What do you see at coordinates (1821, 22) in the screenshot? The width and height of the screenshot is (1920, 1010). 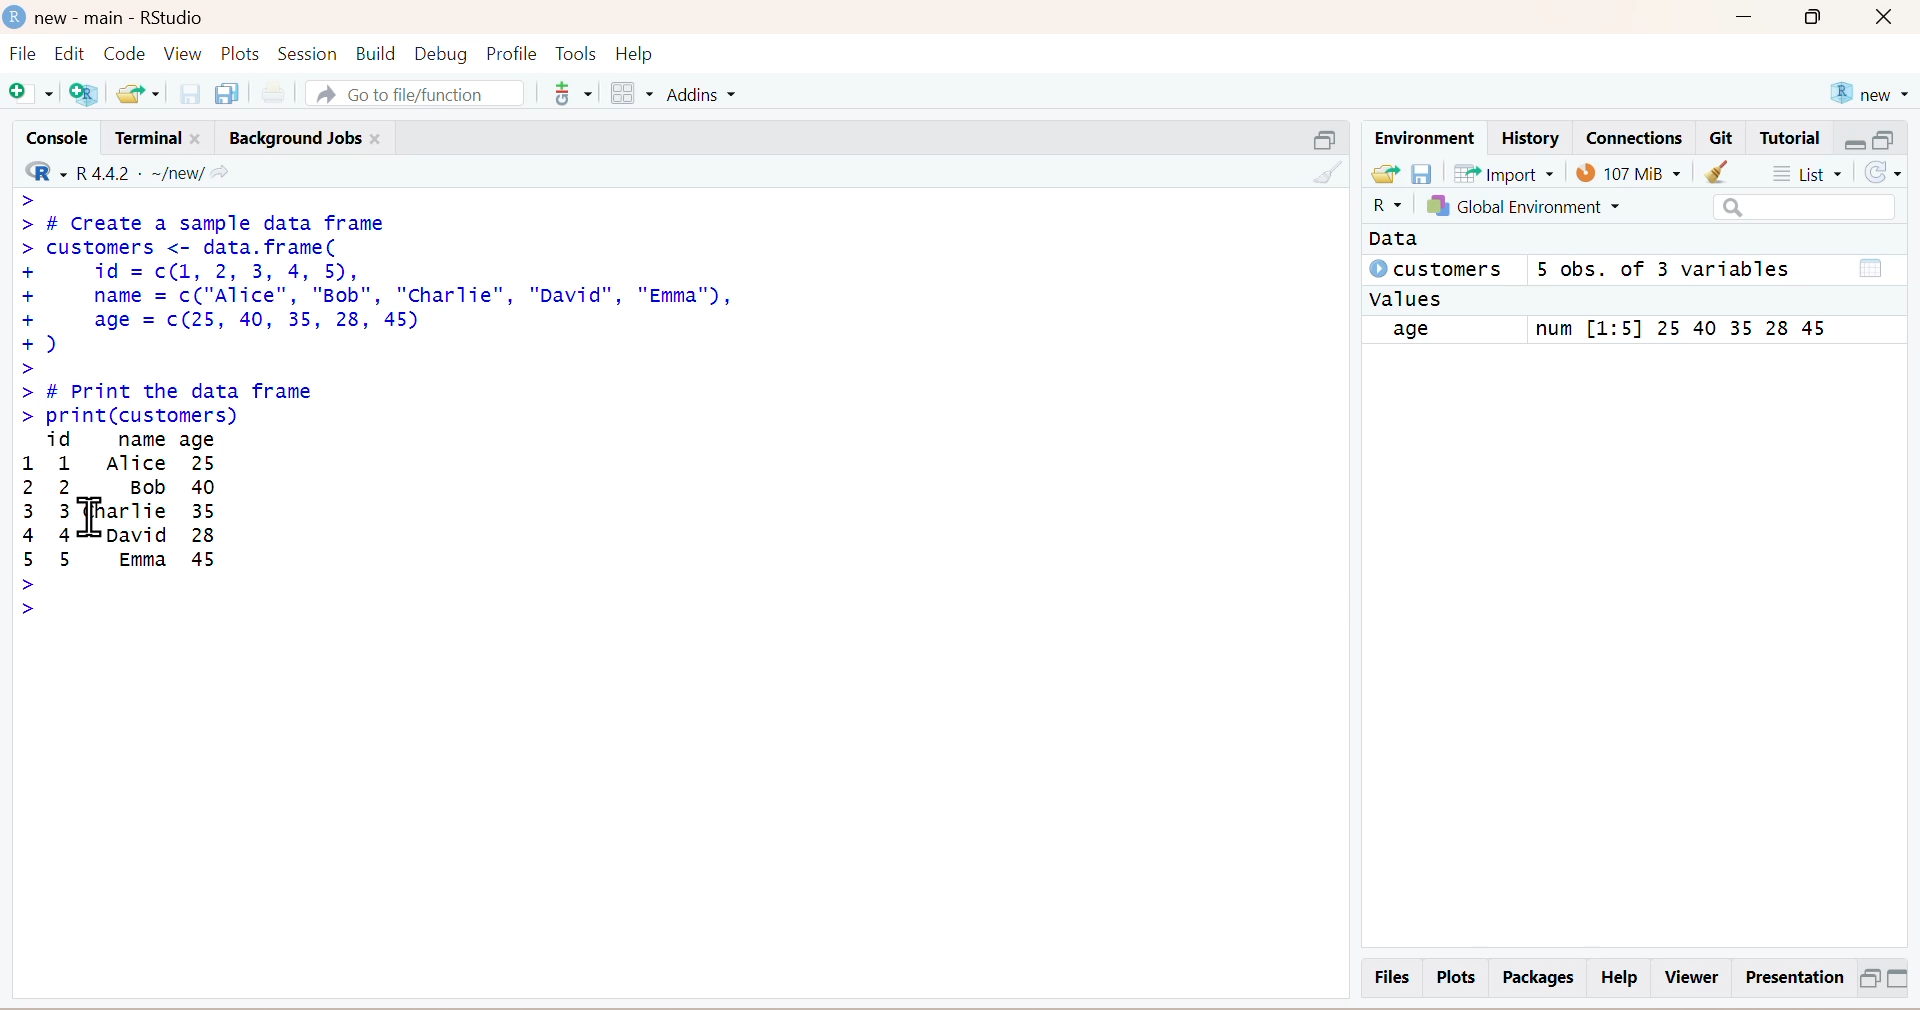 I see `Maximize` at bounding box center [1821, 22].